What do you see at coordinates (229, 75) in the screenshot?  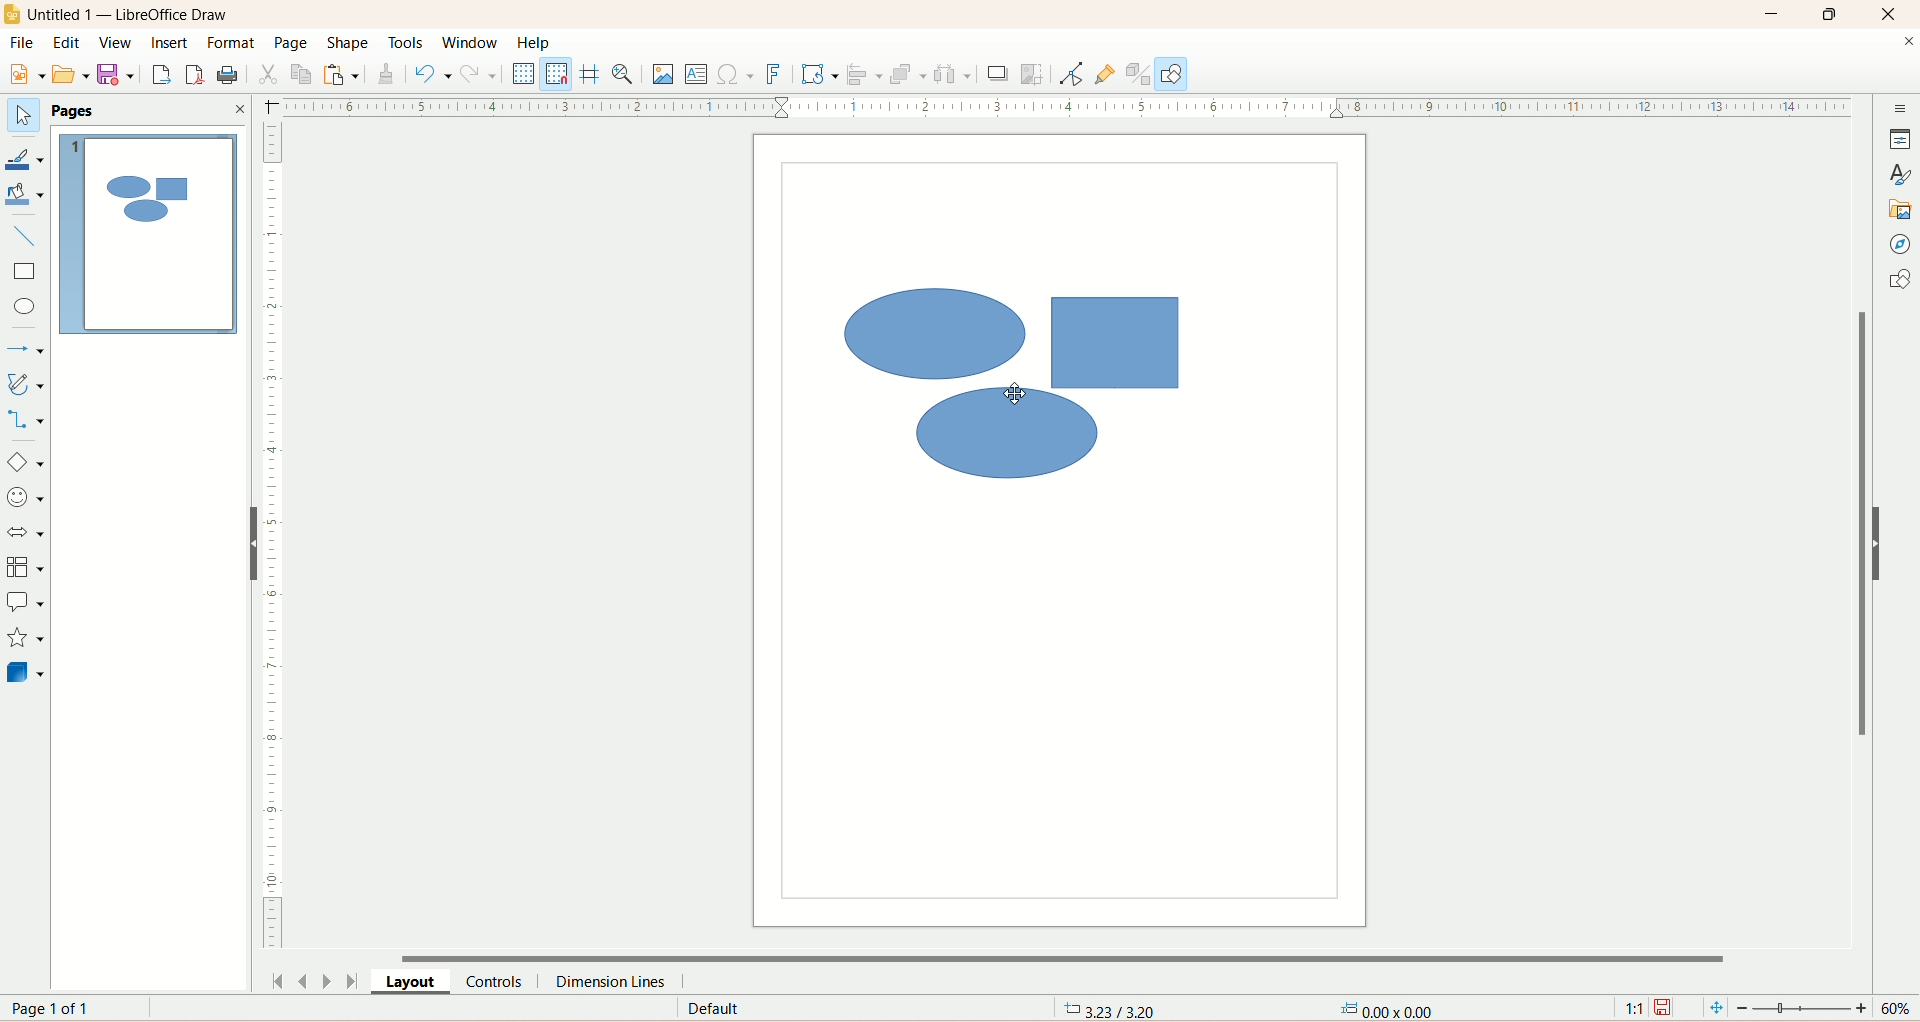 I see `print` at bounding box center [229, 75].